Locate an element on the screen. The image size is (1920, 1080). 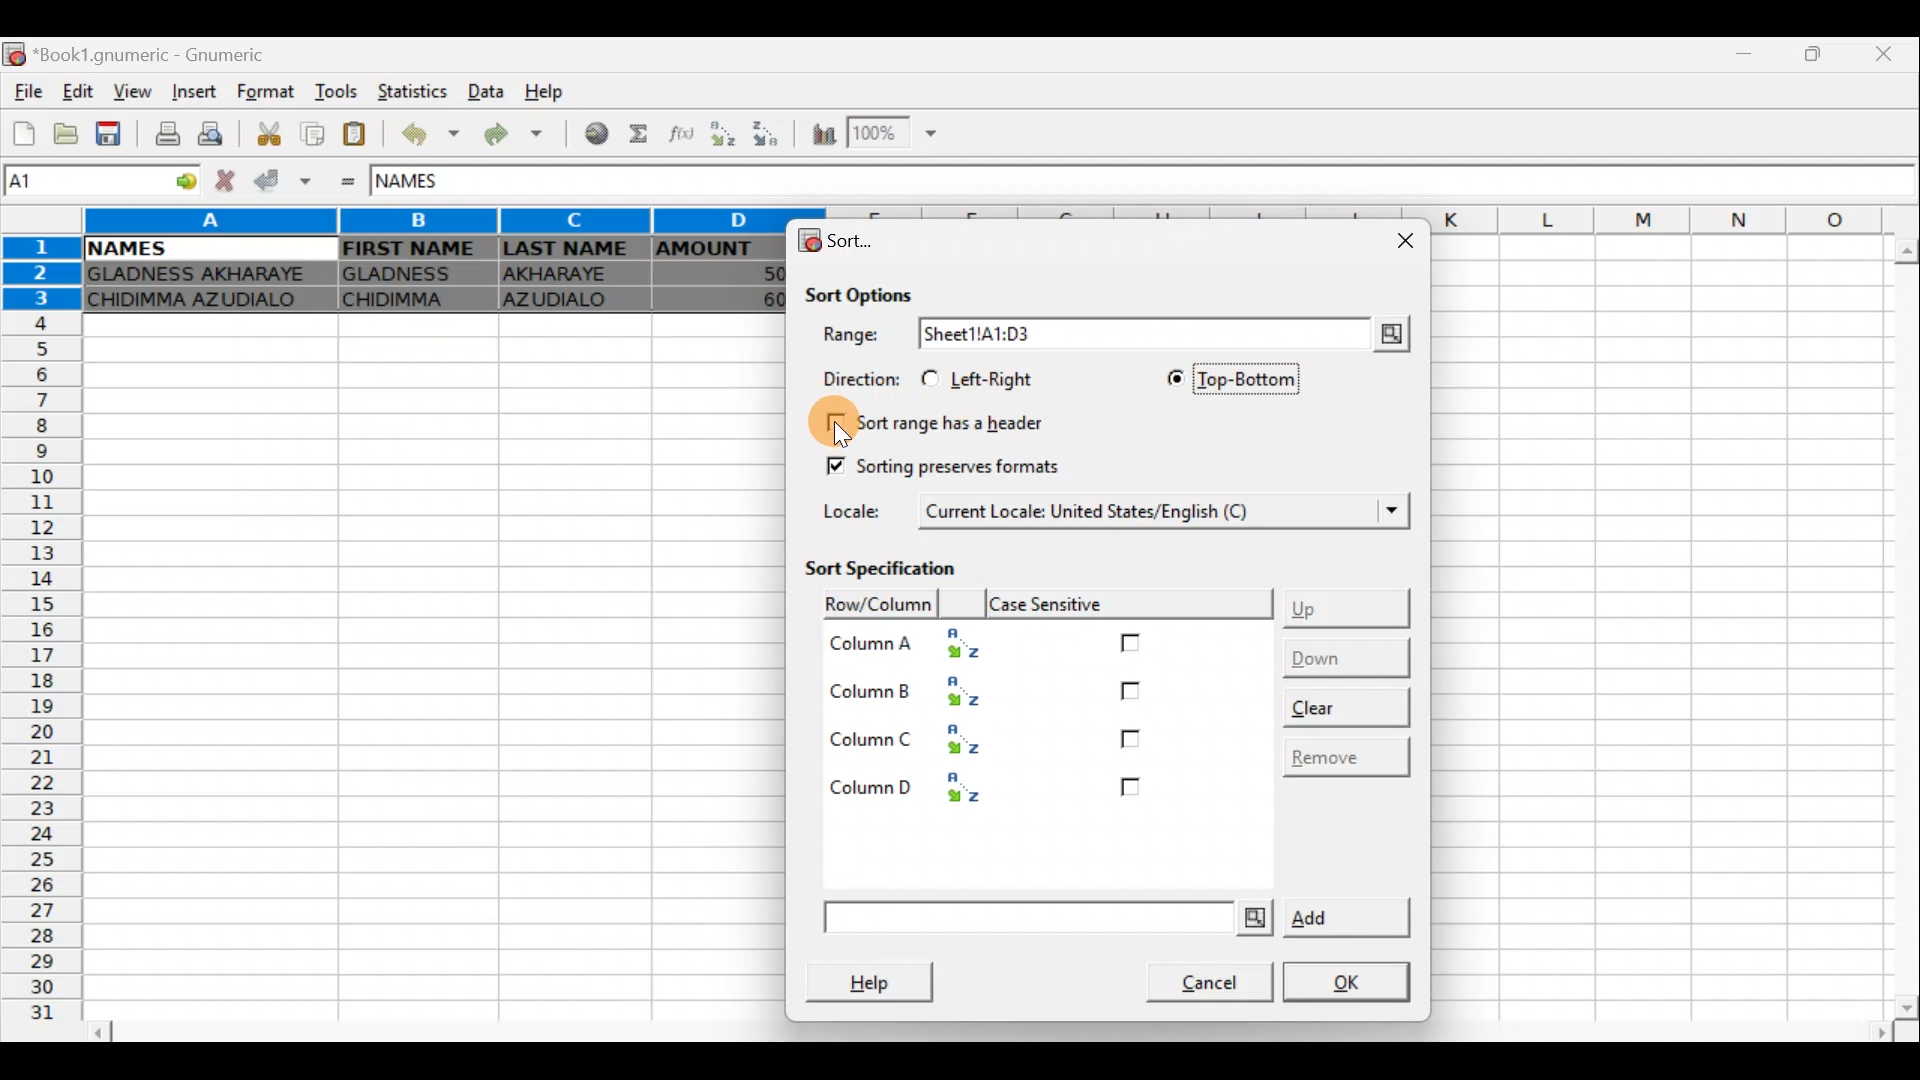
GLADNESS AKHARAYE is located at coordinates (203, 275).